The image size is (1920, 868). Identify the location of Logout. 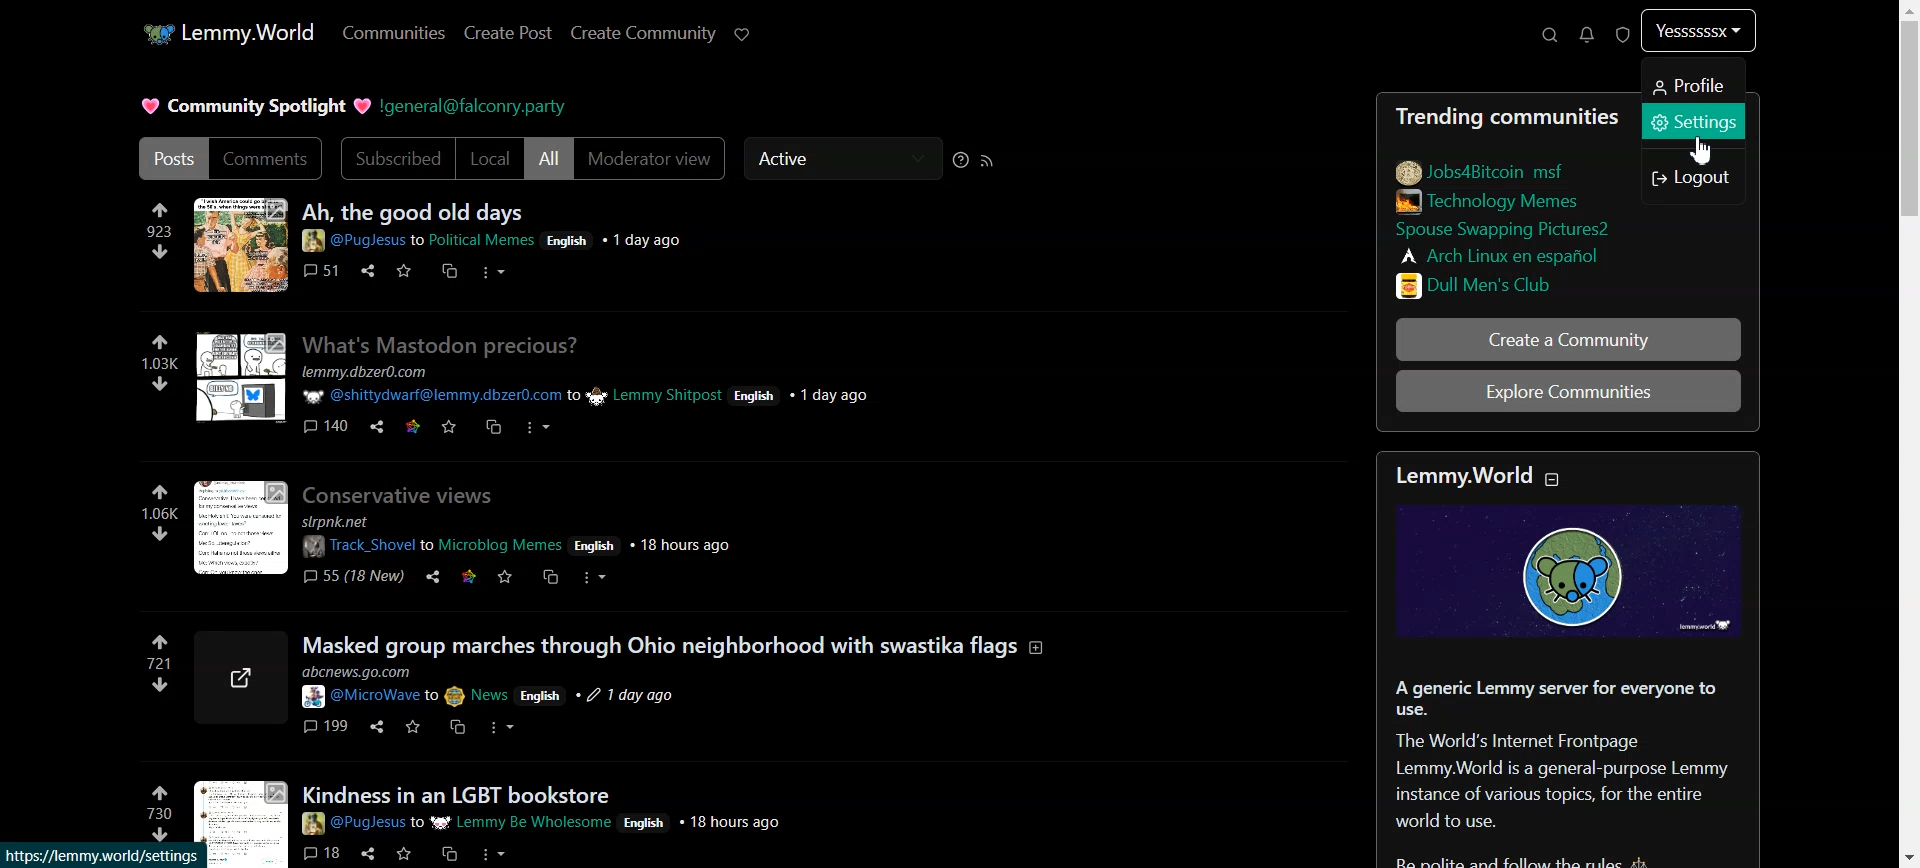
(1694, 177).